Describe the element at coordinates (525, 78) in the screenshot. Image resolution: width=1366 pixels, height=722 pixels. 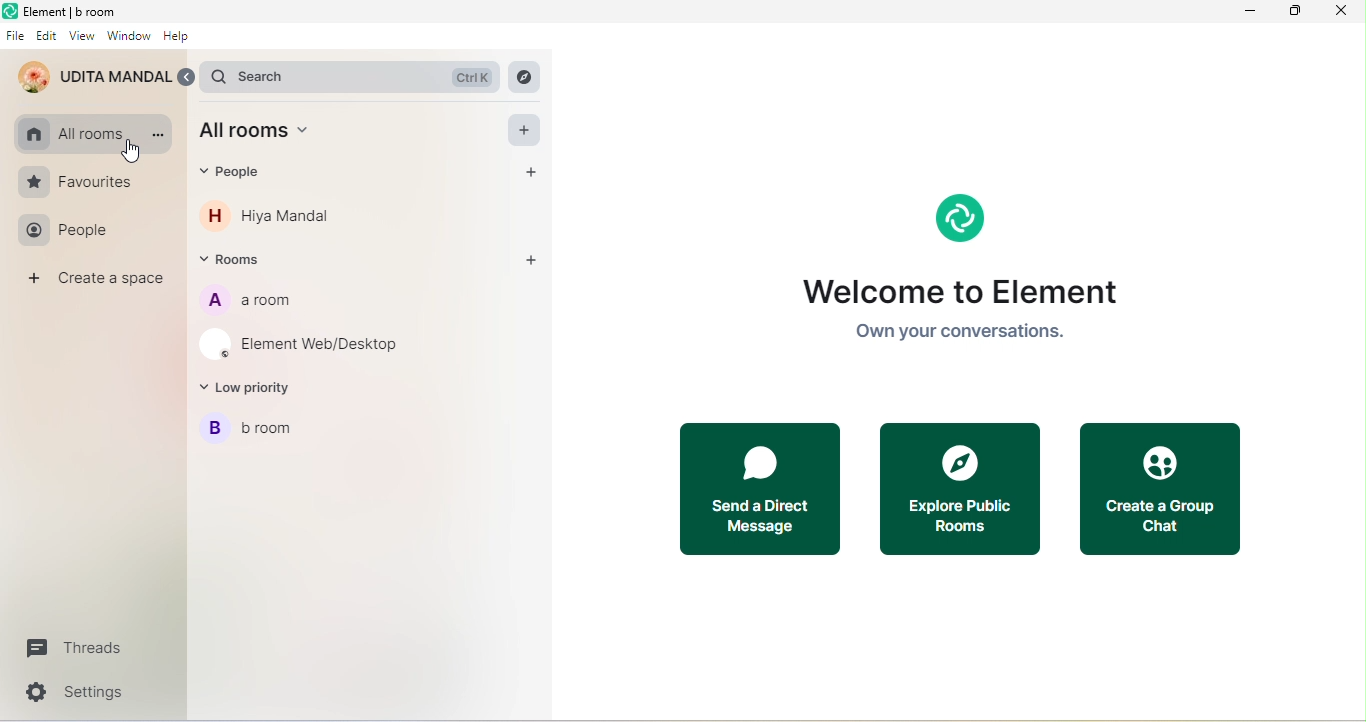
I see `explore` at that location.